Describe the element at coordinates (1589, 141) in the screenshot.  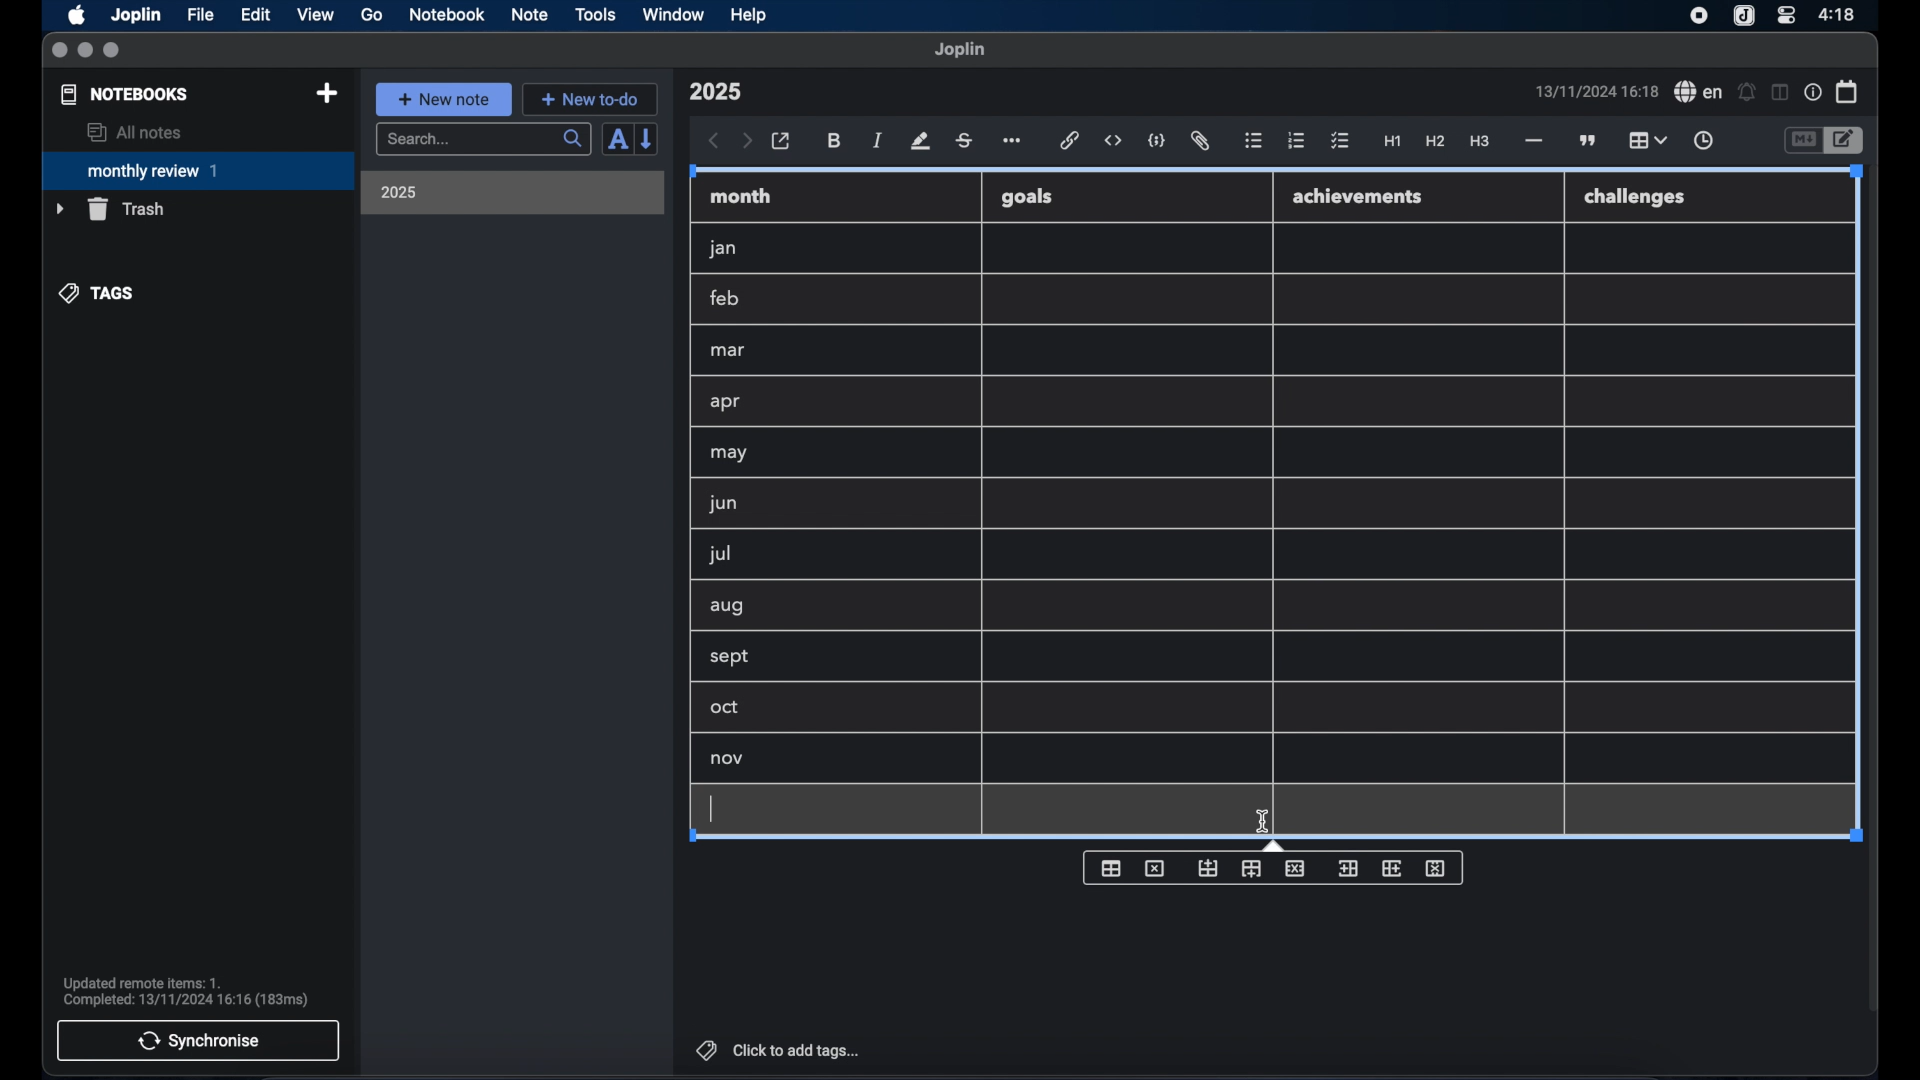
I see `block quotes` at that location.